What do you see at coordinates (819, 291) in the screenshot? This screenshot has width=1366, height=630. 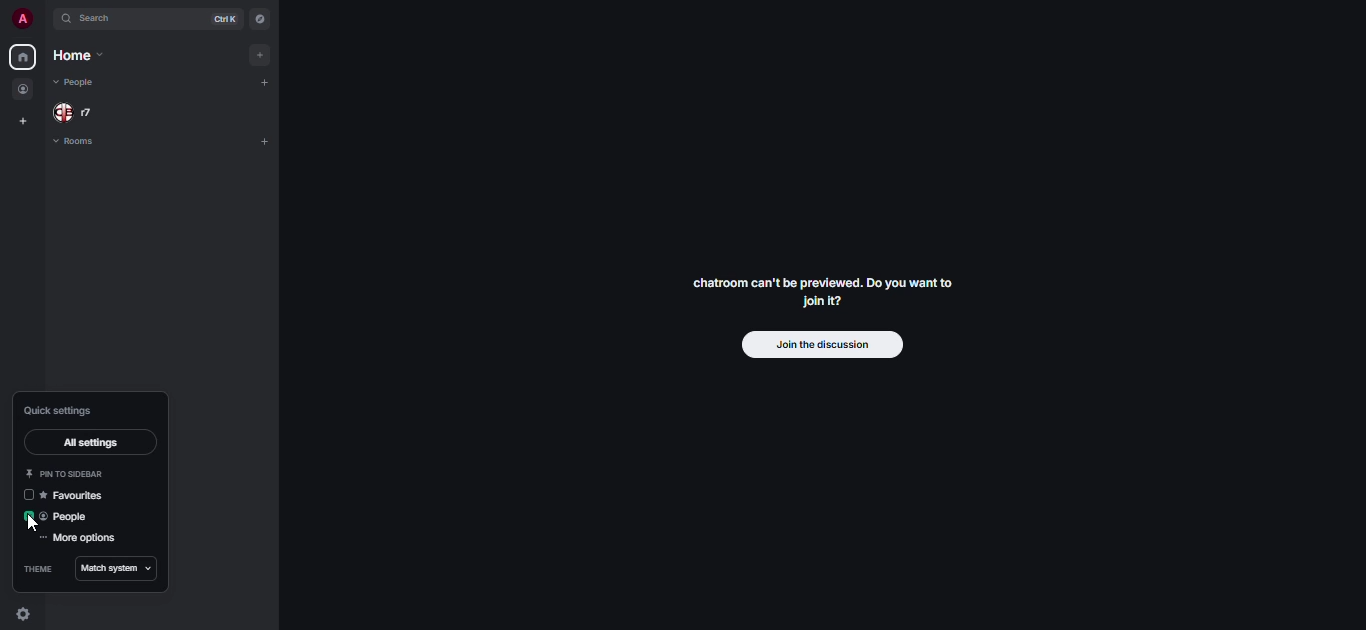 I see `chatroom can't be previewed. Join it?` at bounding box center [819, 291].